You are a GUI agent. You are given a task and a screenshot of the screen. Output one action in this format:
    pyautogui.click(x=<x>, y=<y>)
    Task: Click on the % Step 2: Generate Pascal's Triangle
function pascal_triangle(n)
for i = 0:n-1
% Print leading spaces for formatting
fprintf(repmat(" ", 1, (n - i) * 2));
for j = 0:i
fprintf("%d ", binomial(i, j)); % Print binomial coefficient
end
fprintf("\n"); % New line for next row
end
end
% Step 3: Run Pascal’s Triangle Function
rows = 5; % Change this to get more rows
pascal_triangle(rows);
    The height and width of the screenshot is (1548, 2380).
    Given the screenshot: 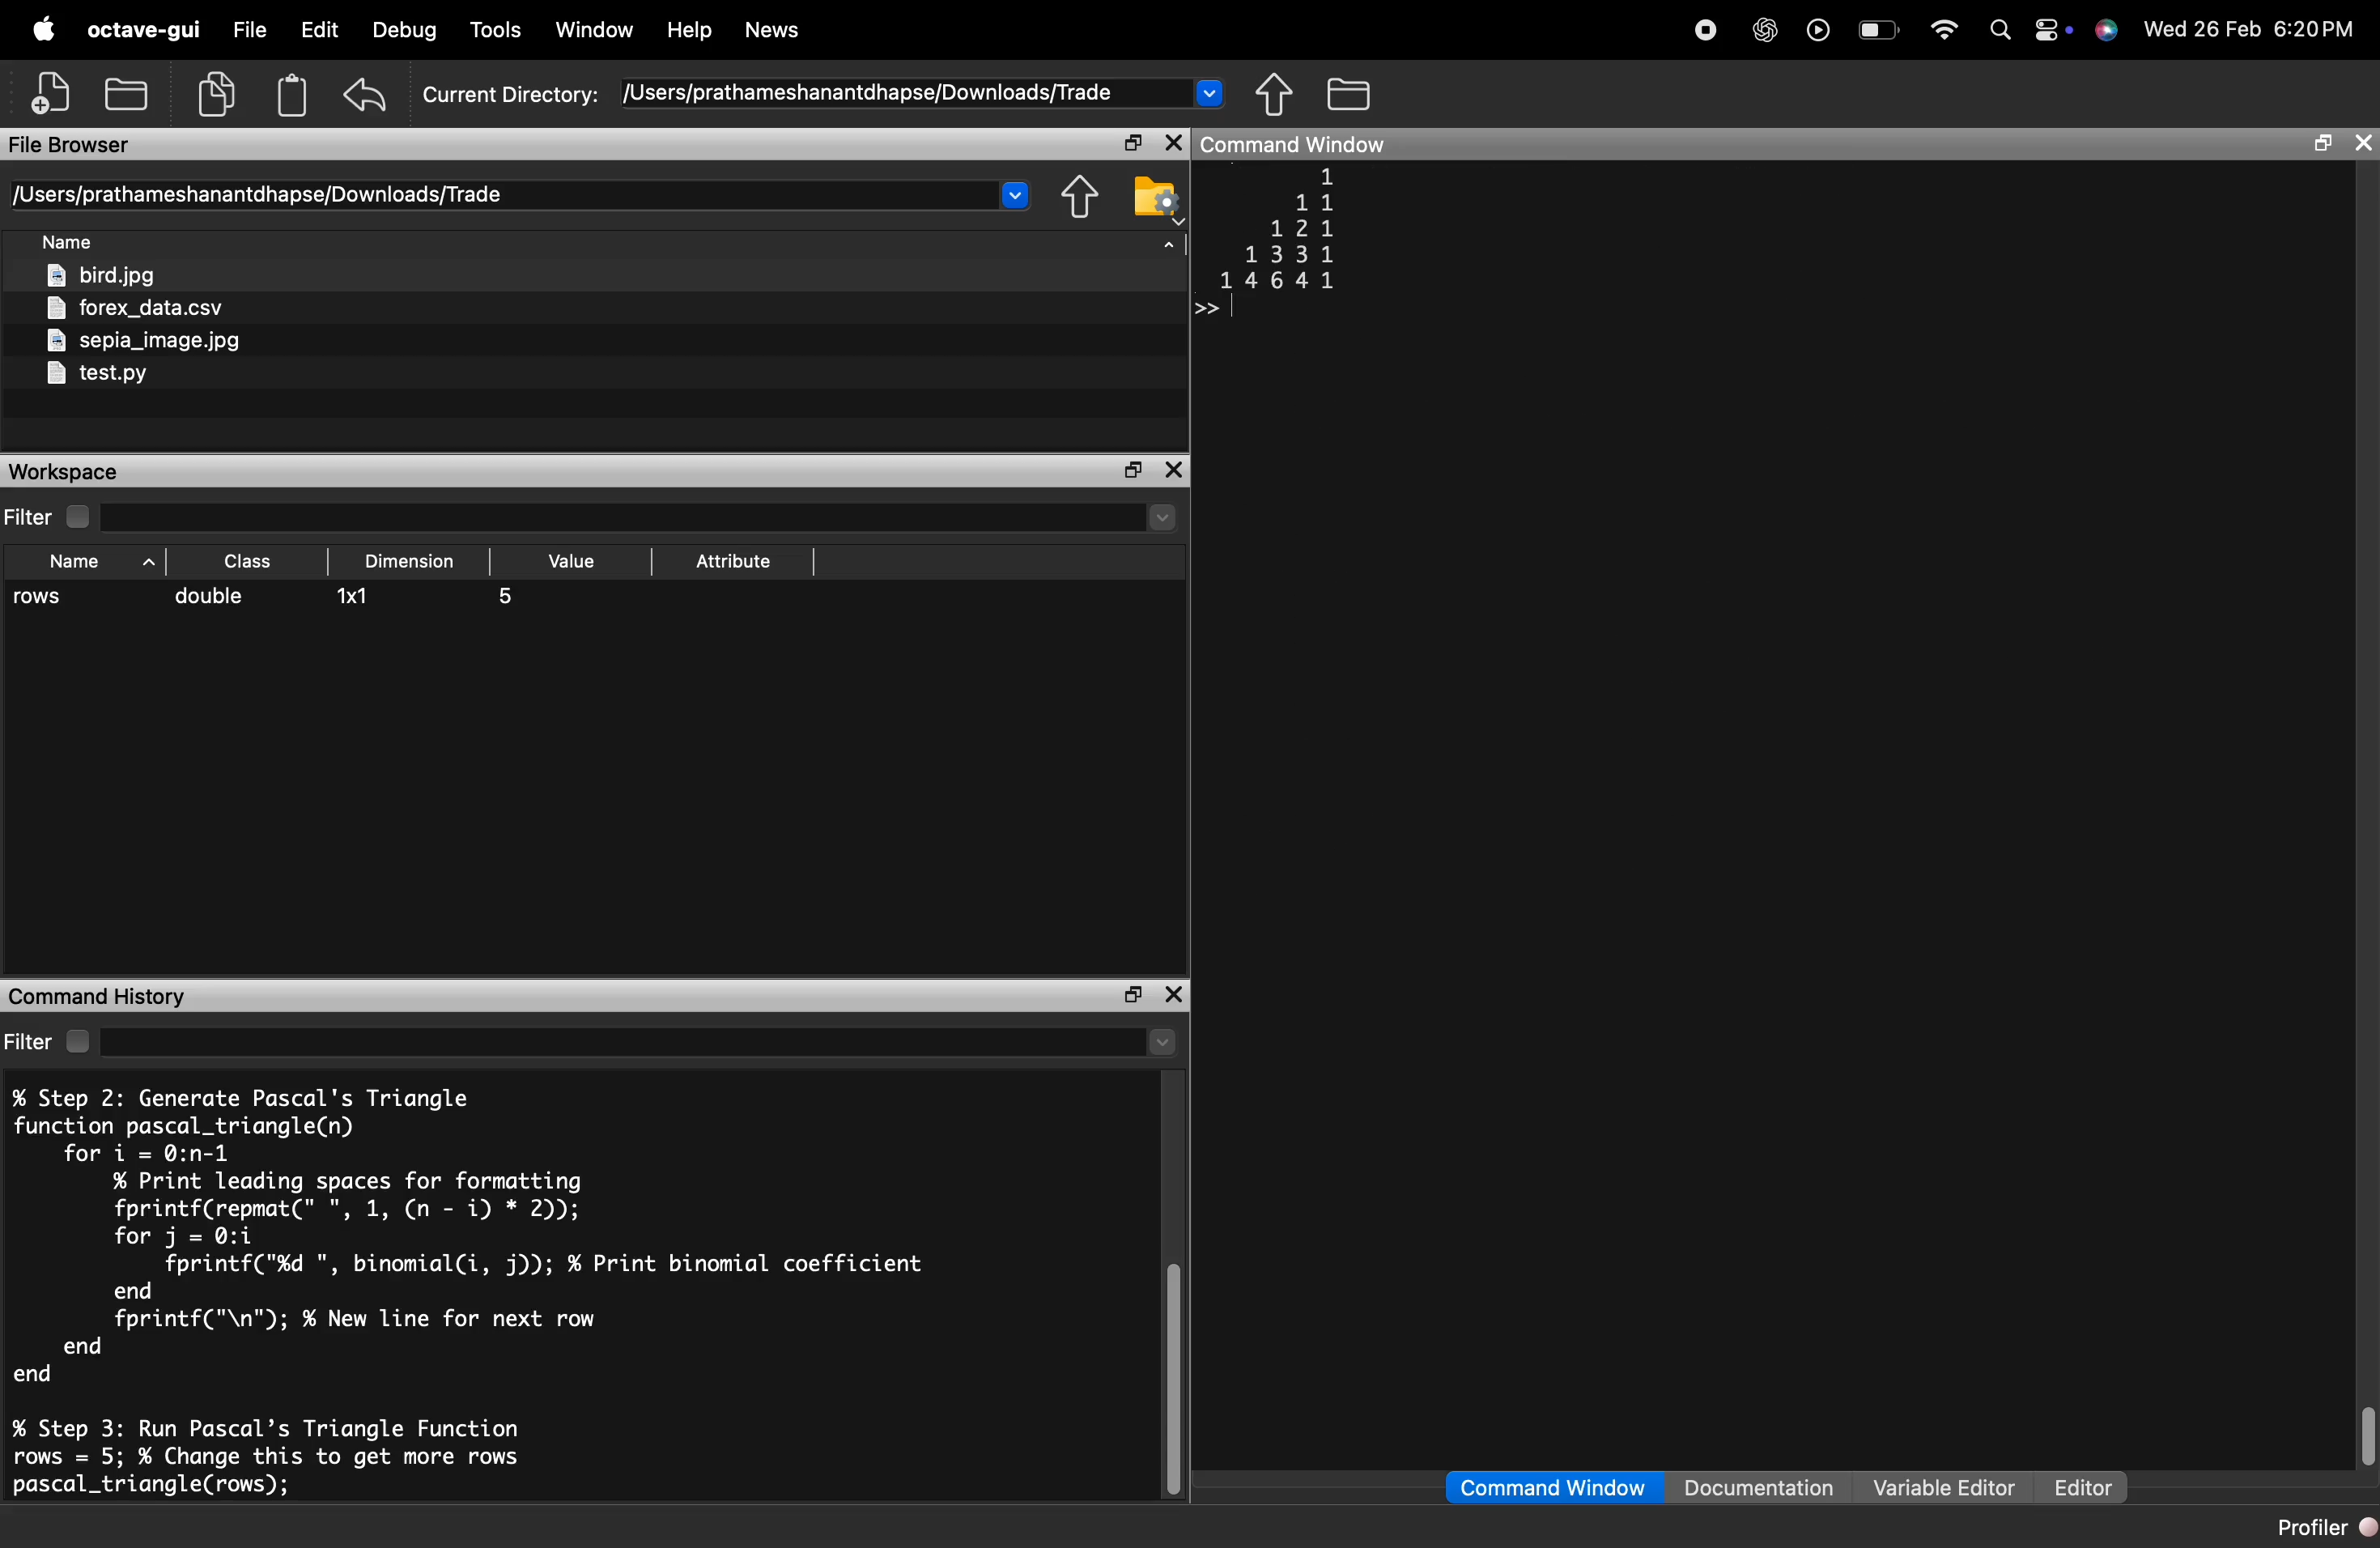 What is the action you would take?
    pyautogui.click(x=469, y=1292)
    